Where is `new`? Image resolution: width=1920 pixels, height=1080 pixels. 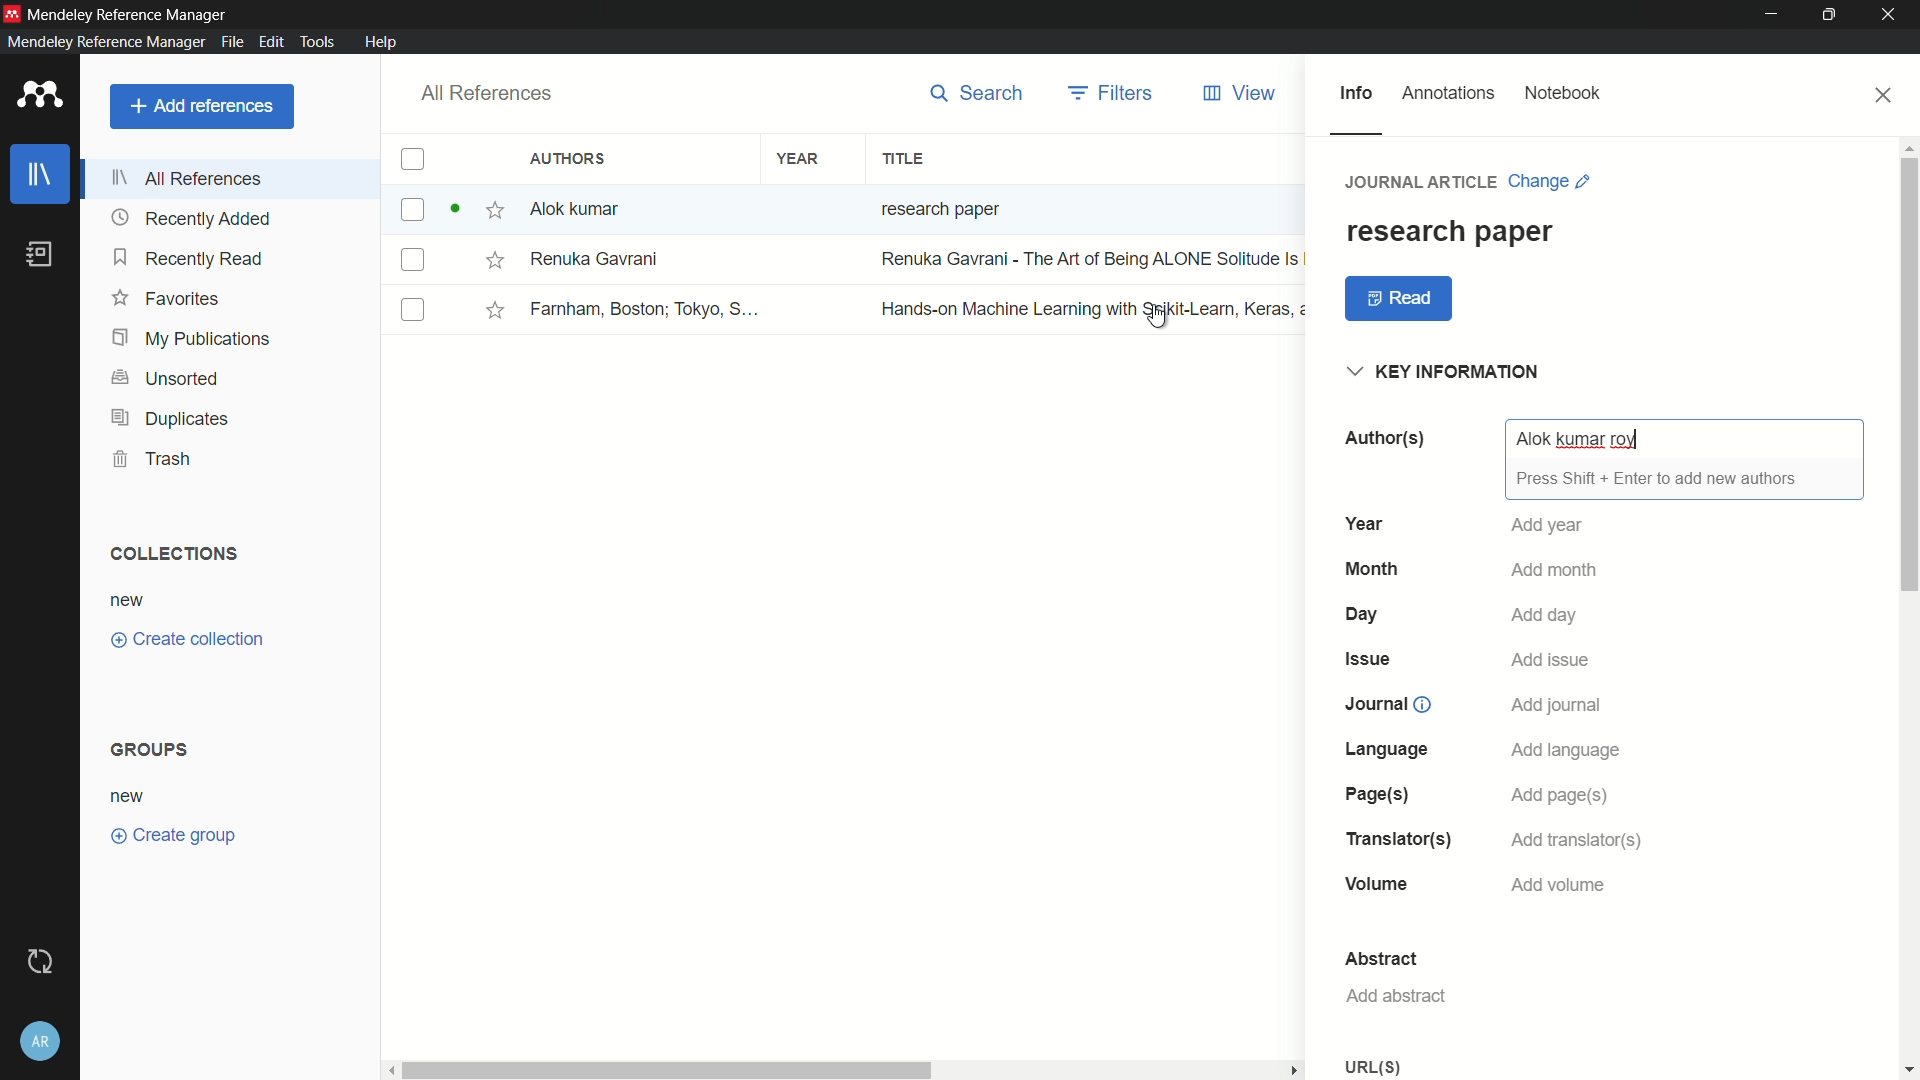 new is located at coordinates (129, 798).